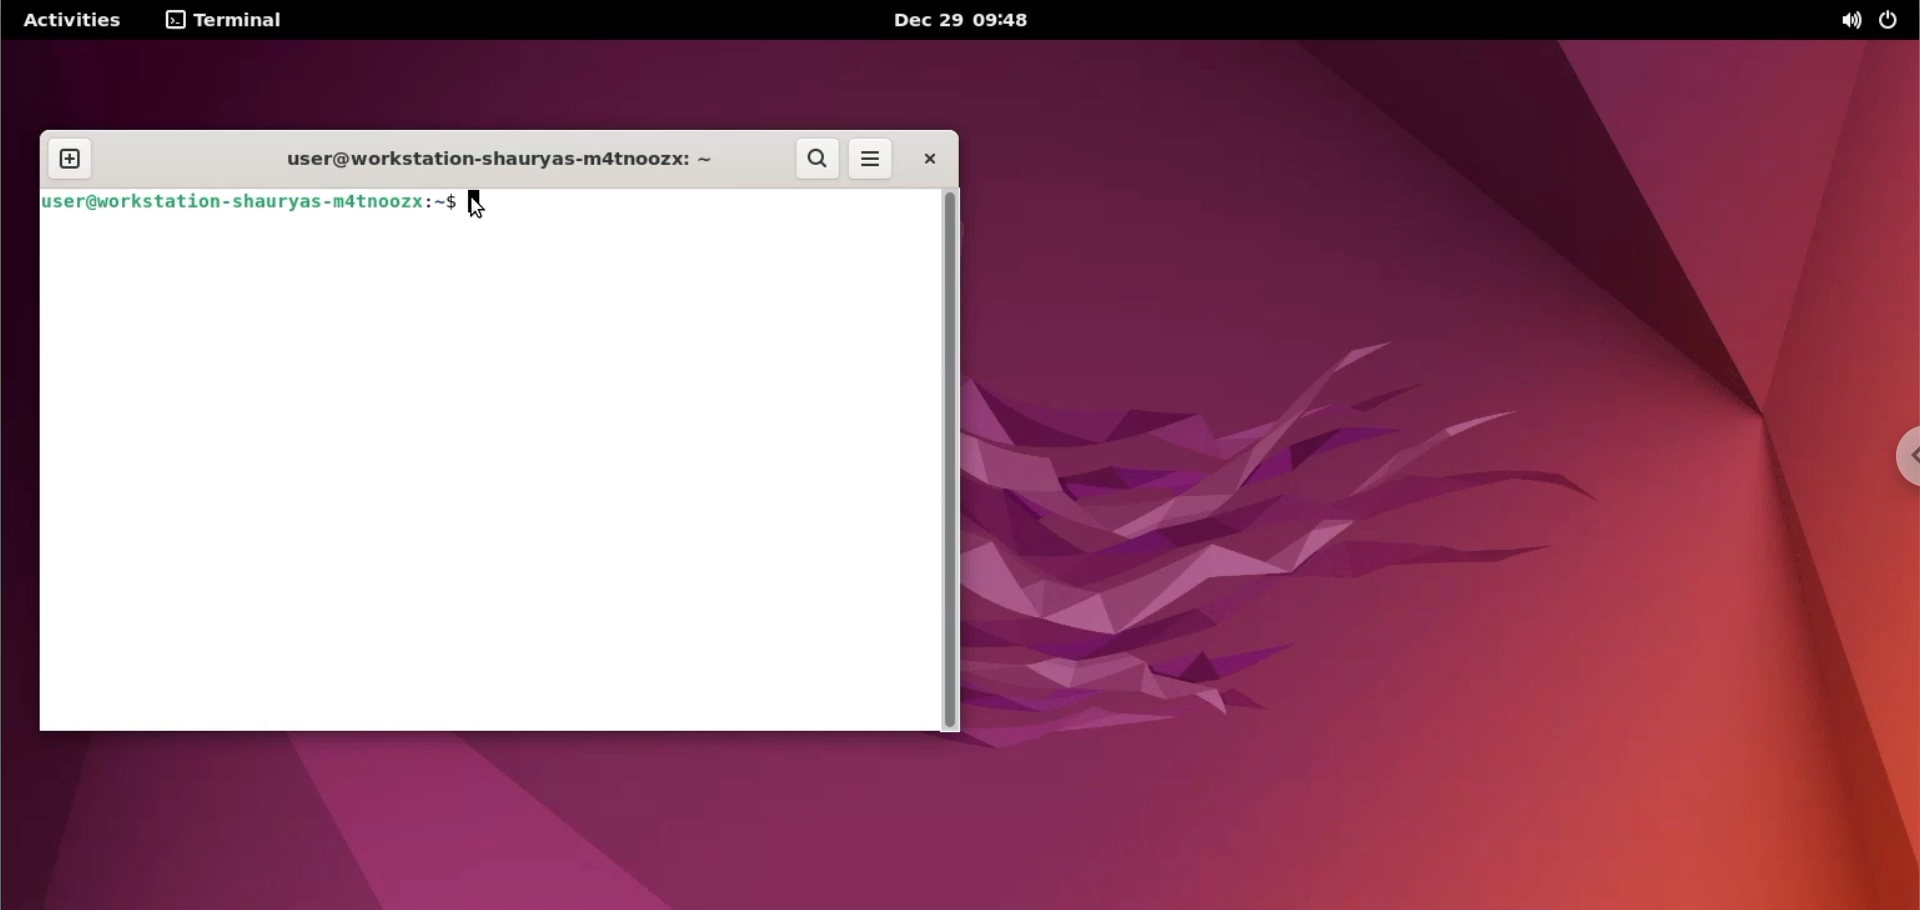  Describe the element at coordinates (1846, 21) in the screenshot. I see `sound option` at that location.